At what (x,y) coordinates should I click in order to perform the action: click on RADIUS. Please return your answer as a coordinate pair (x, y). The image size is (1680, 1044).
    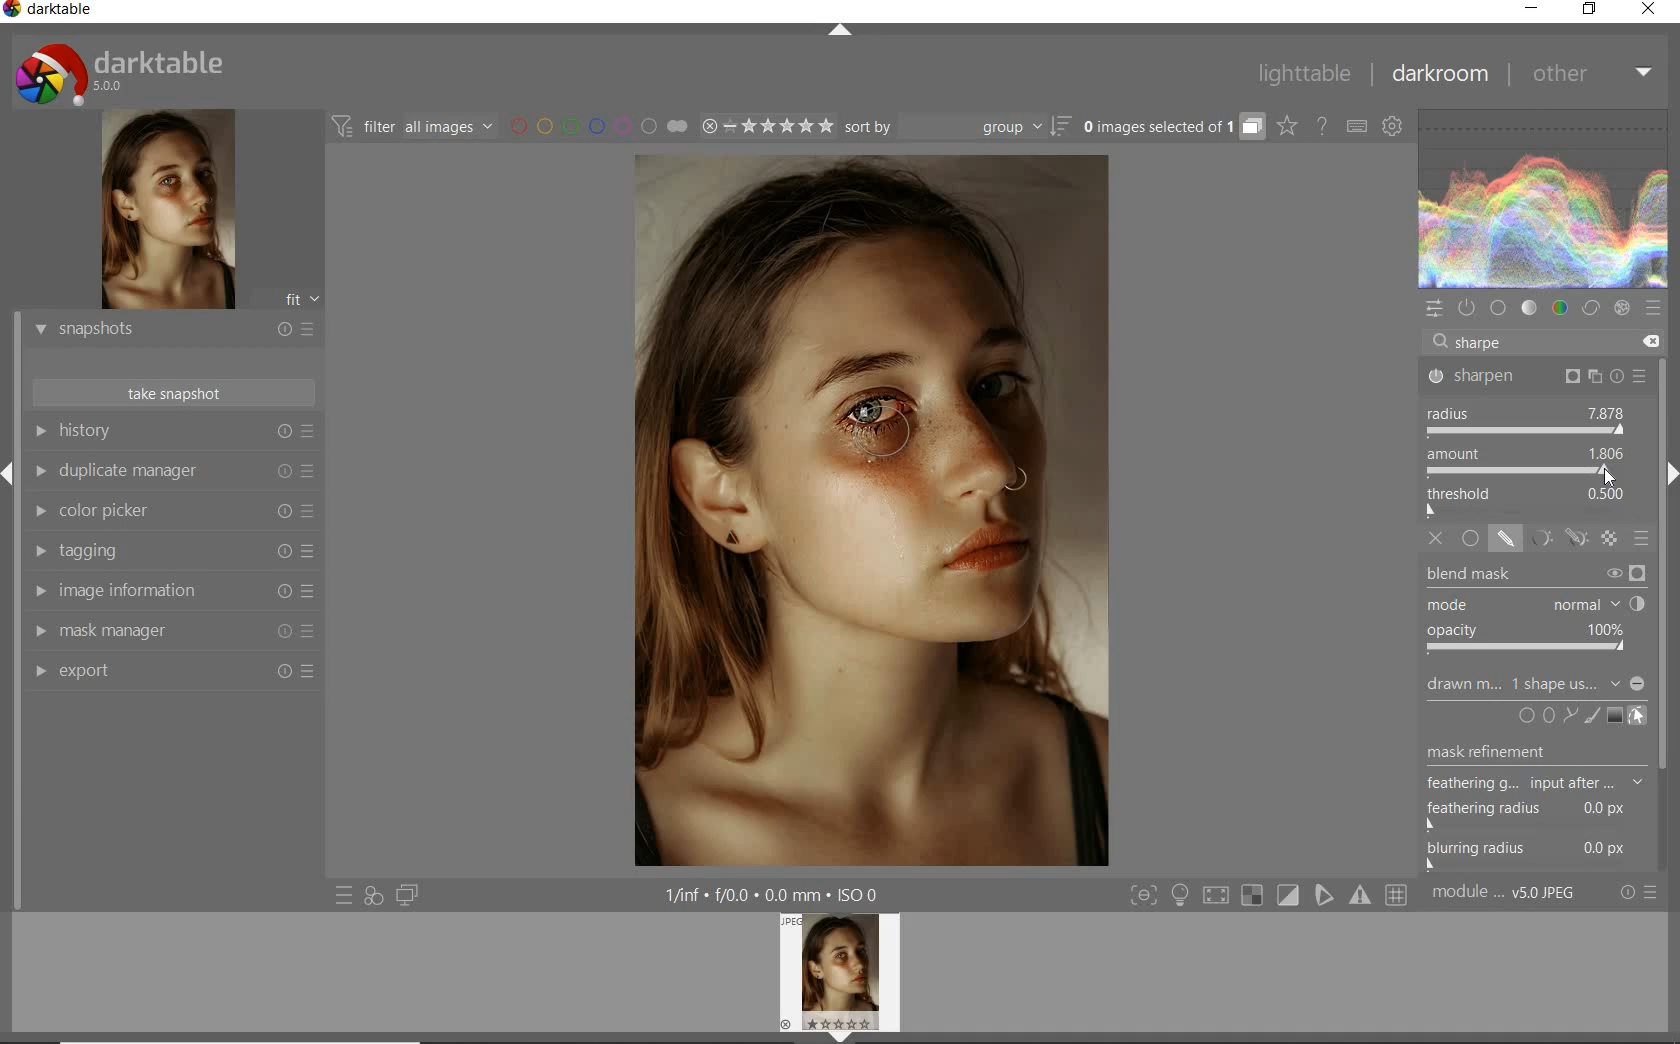
    Looking at the image, I should click on (1528, 421).